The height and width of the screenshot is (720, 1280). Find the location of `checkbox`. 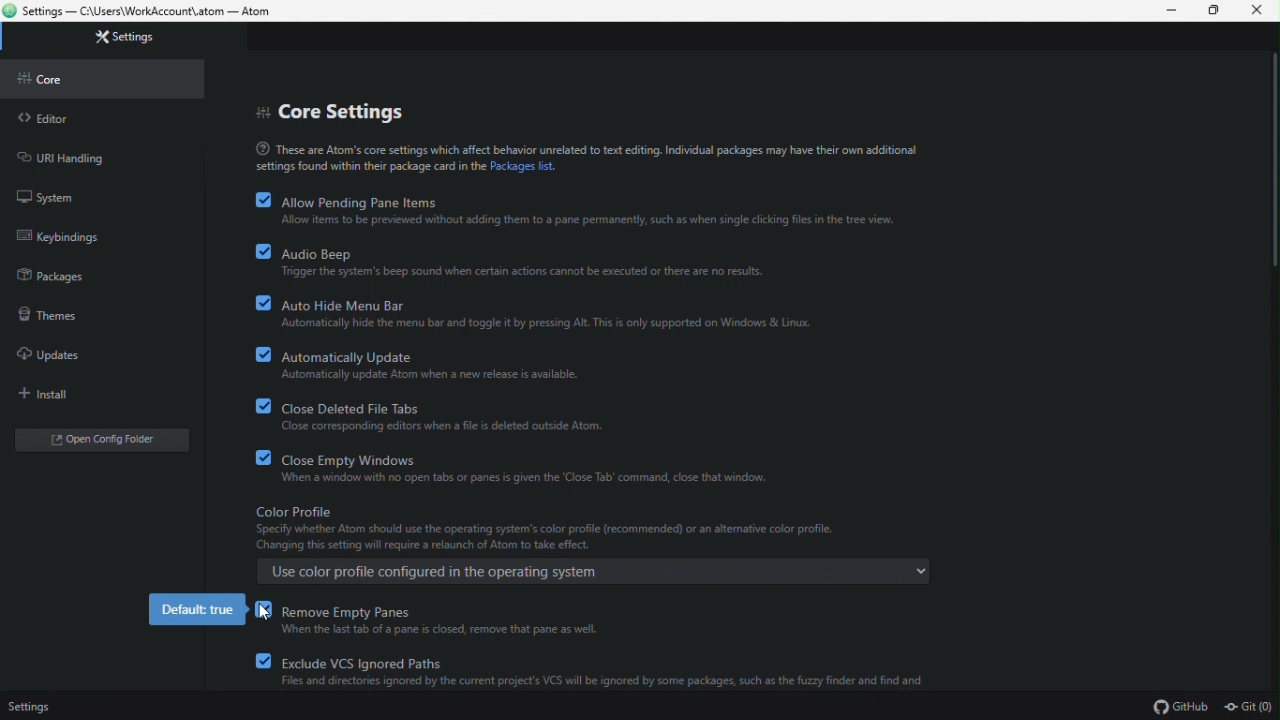

checkbox is located at coordinates (257, 405).